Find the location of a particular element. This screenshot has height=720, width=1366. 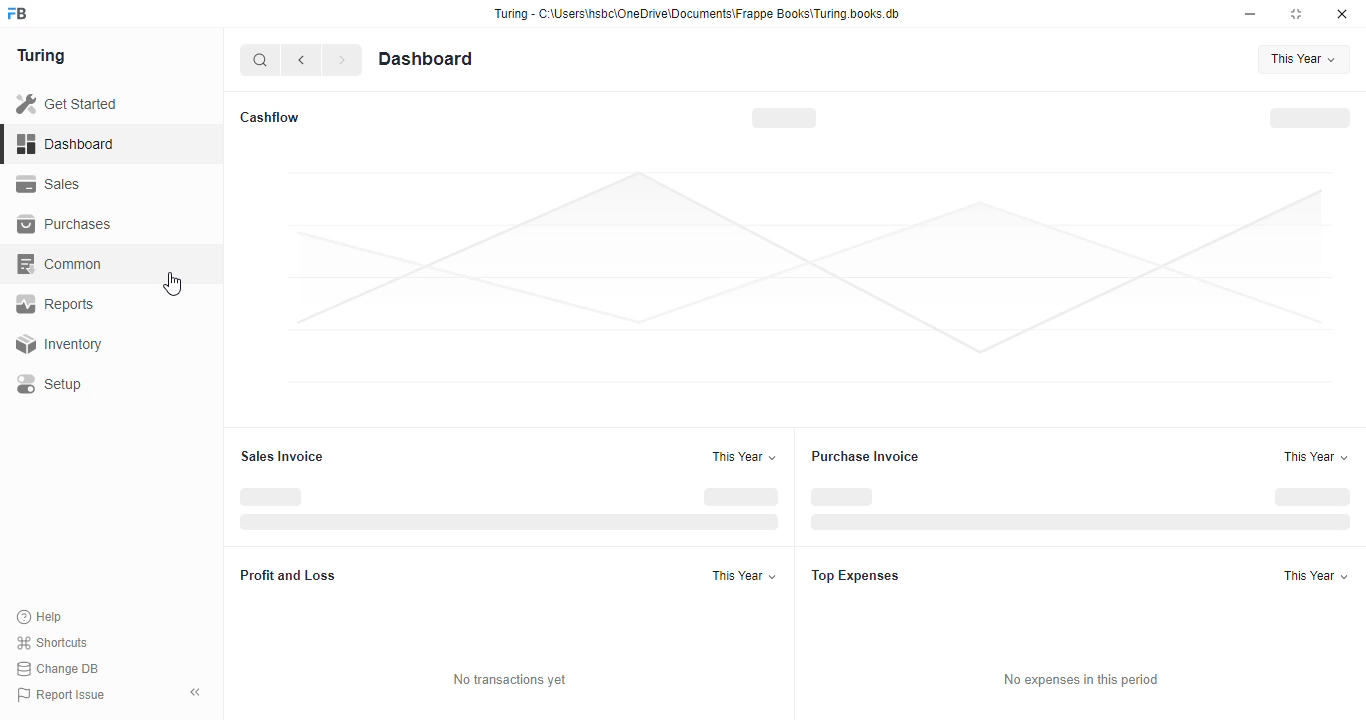

toggle maximize is located at coordinates (1296, 14).